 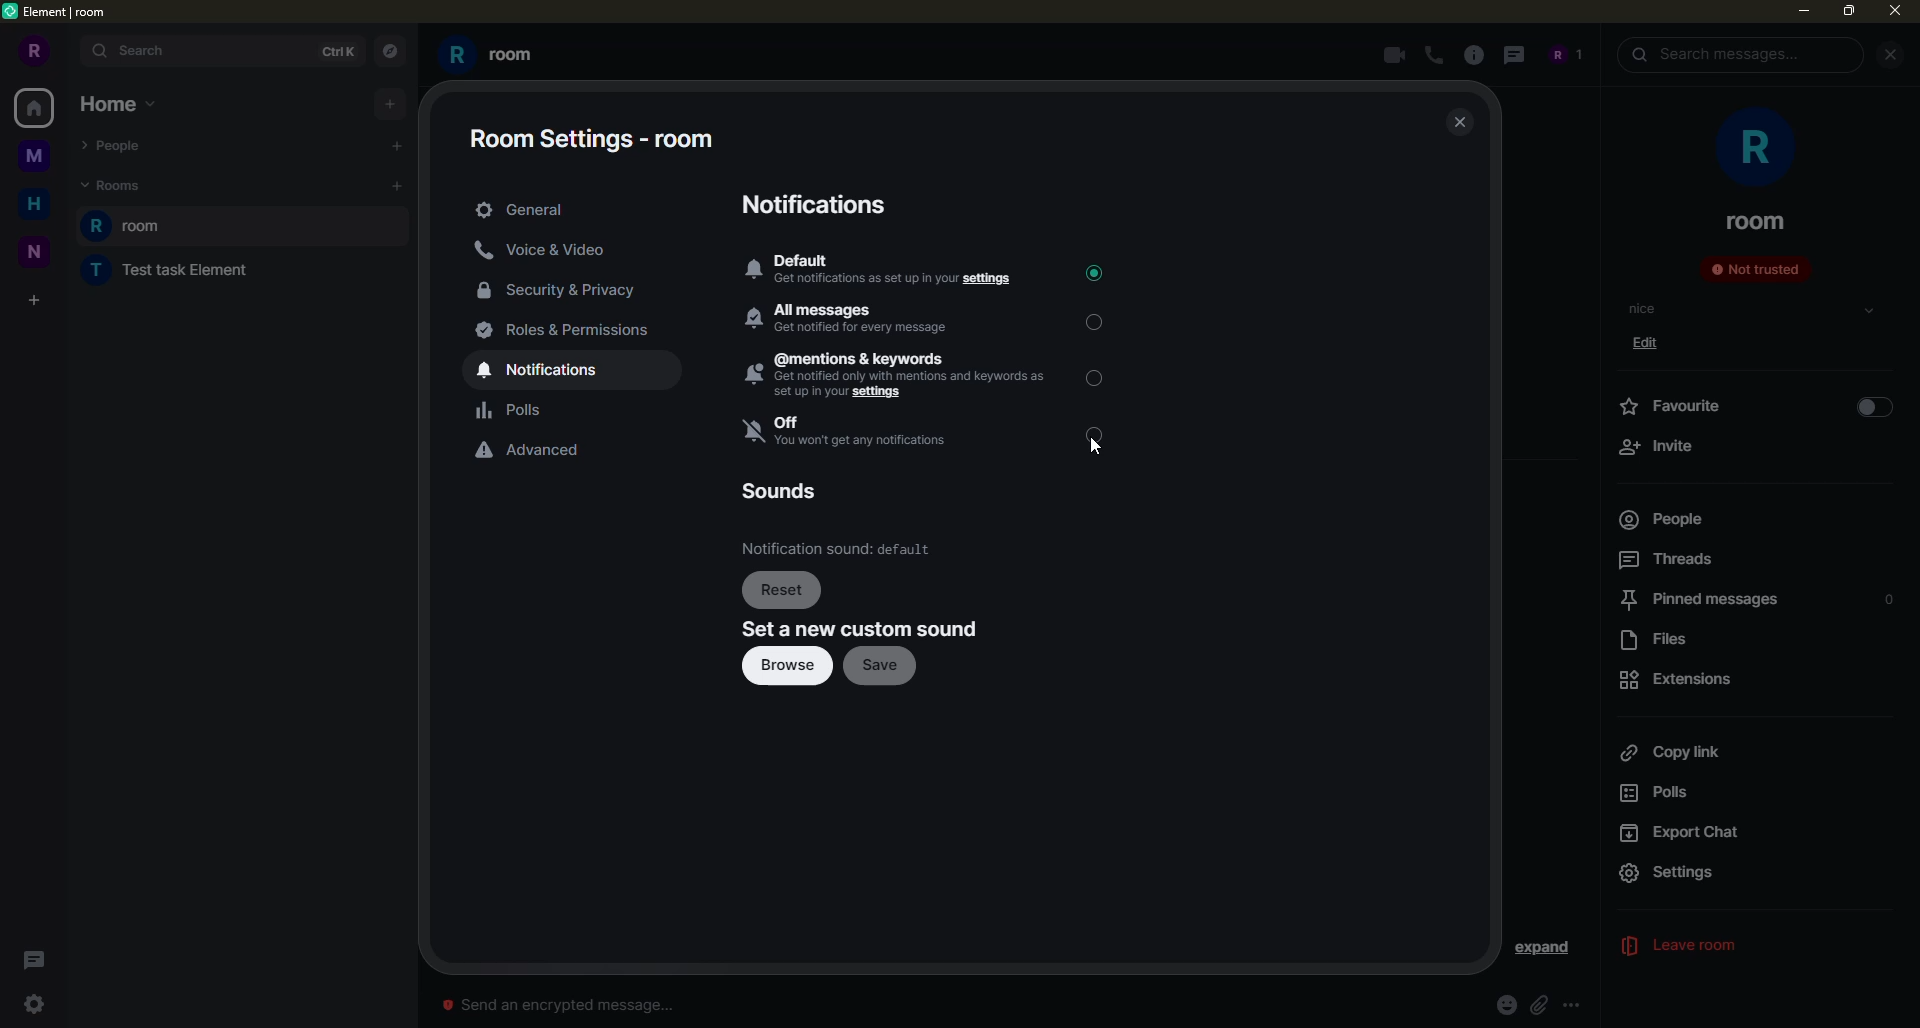 What do you see at coordinates (1099, 448) in the screenshot?
I see `Cursor` at bounding box center [1099, 448].